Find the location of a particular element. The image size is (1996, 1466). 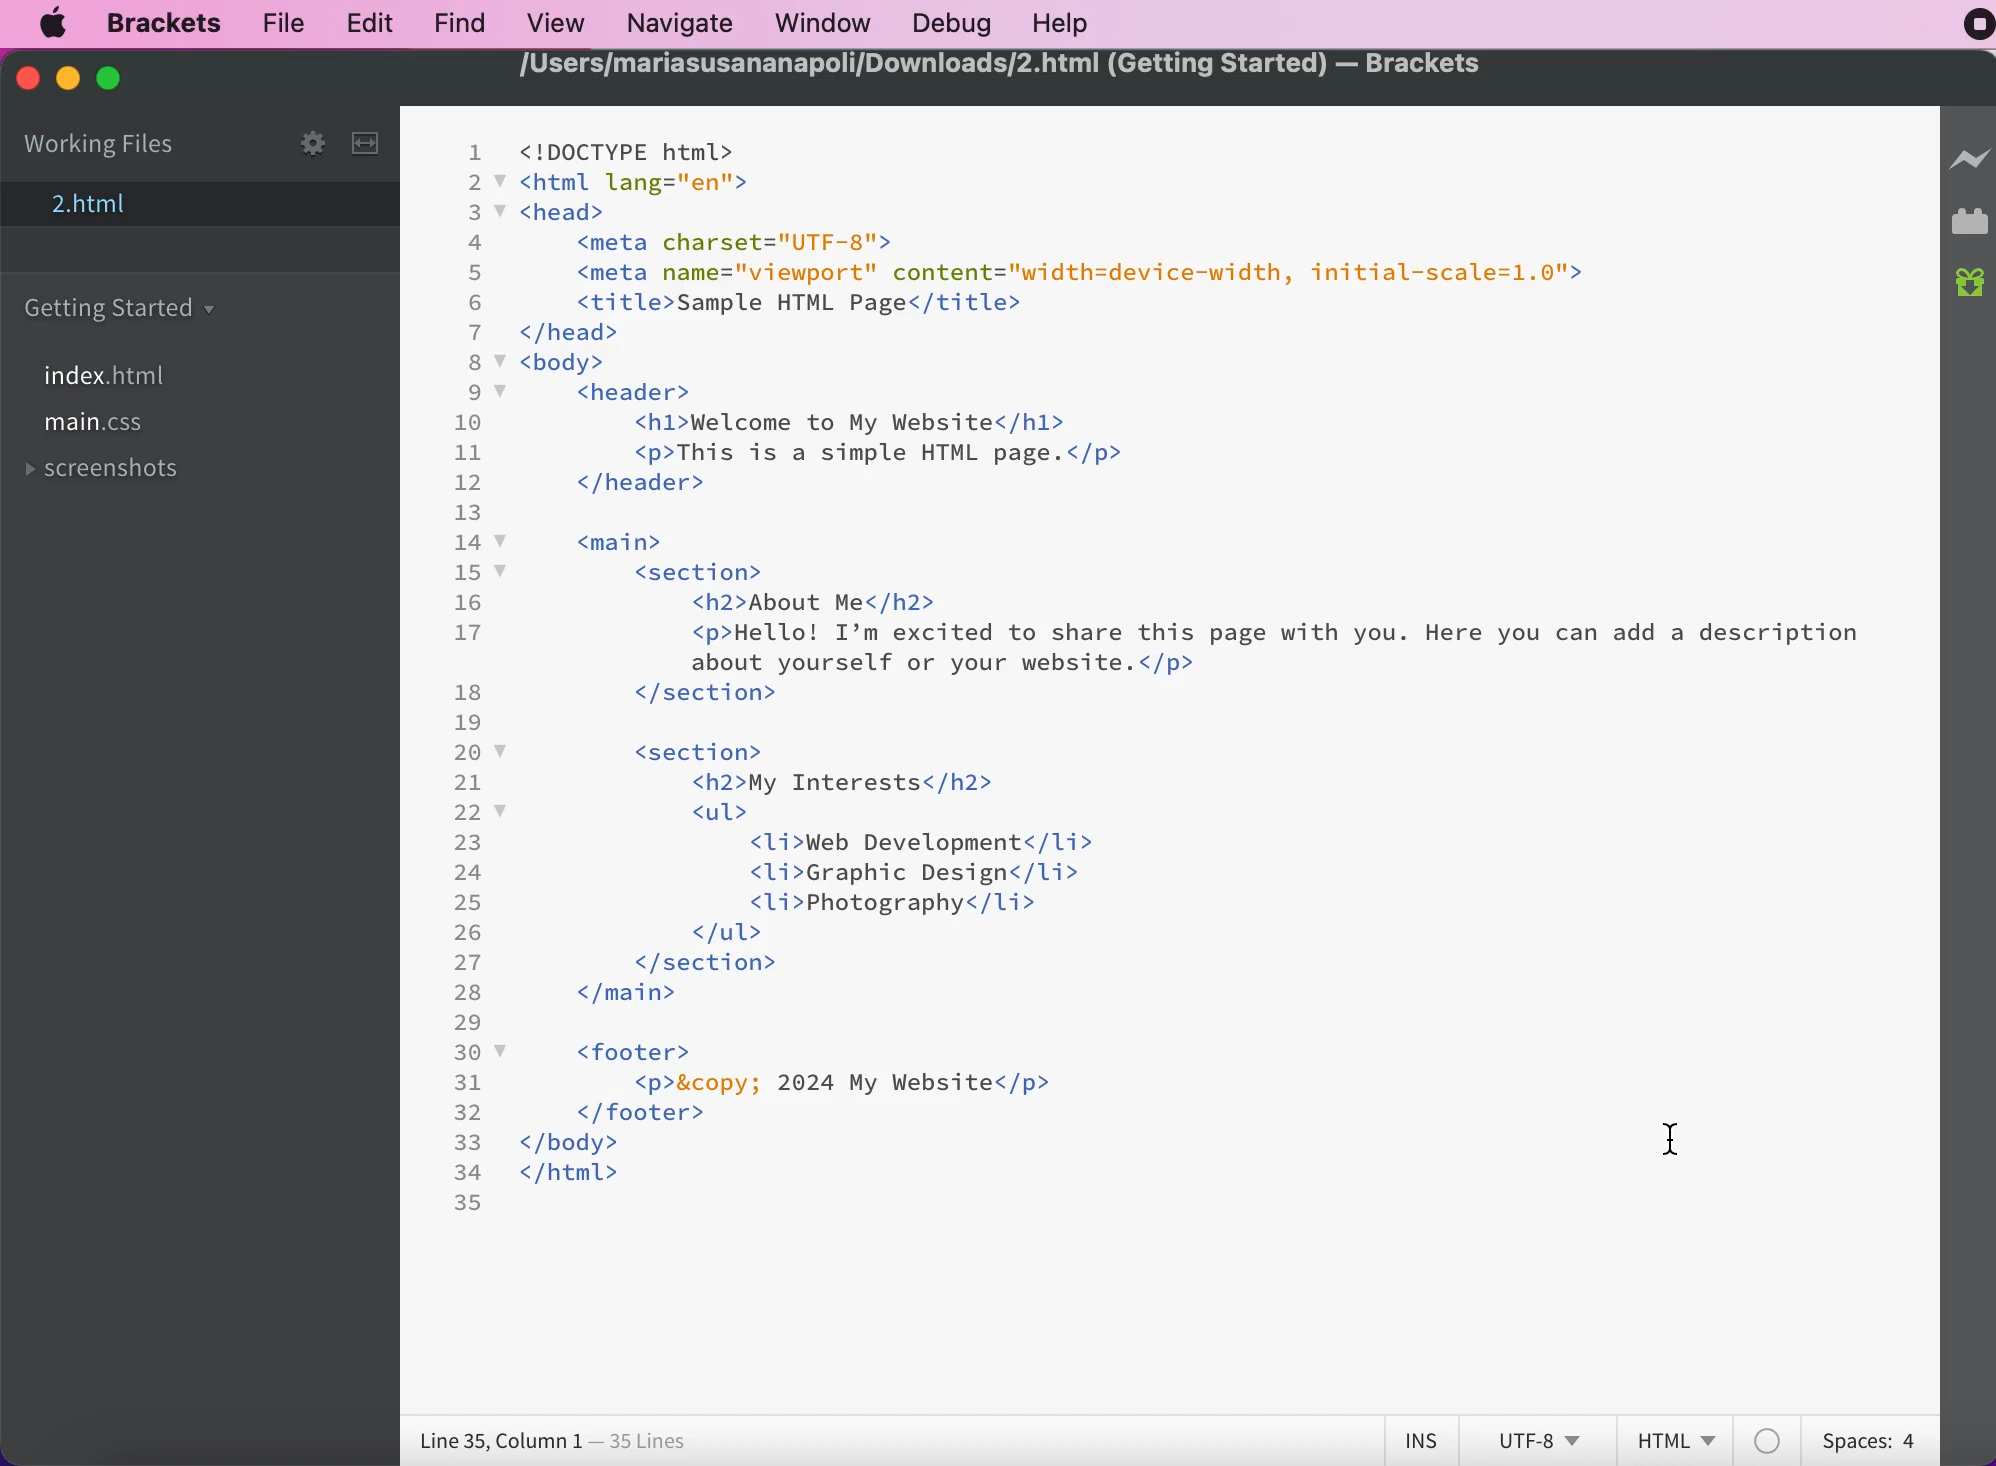

maximize is located at coordinates (112, 86).